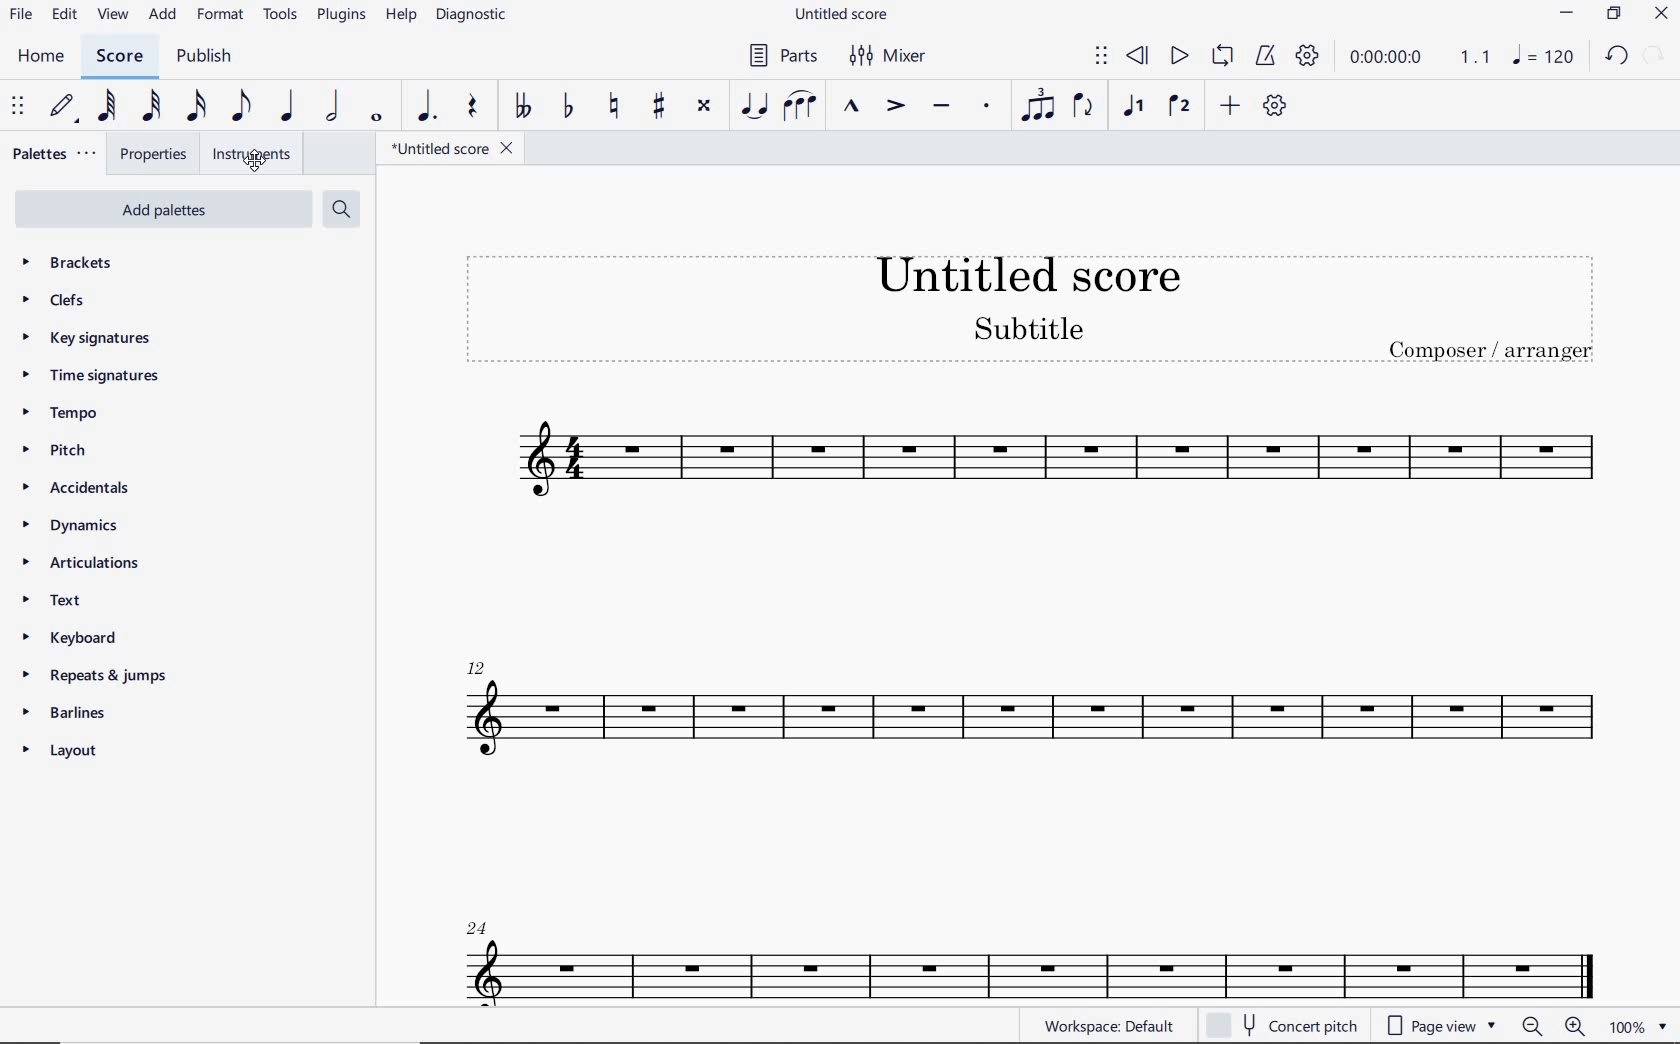  I want to click on key signatures, so click(92, 339).